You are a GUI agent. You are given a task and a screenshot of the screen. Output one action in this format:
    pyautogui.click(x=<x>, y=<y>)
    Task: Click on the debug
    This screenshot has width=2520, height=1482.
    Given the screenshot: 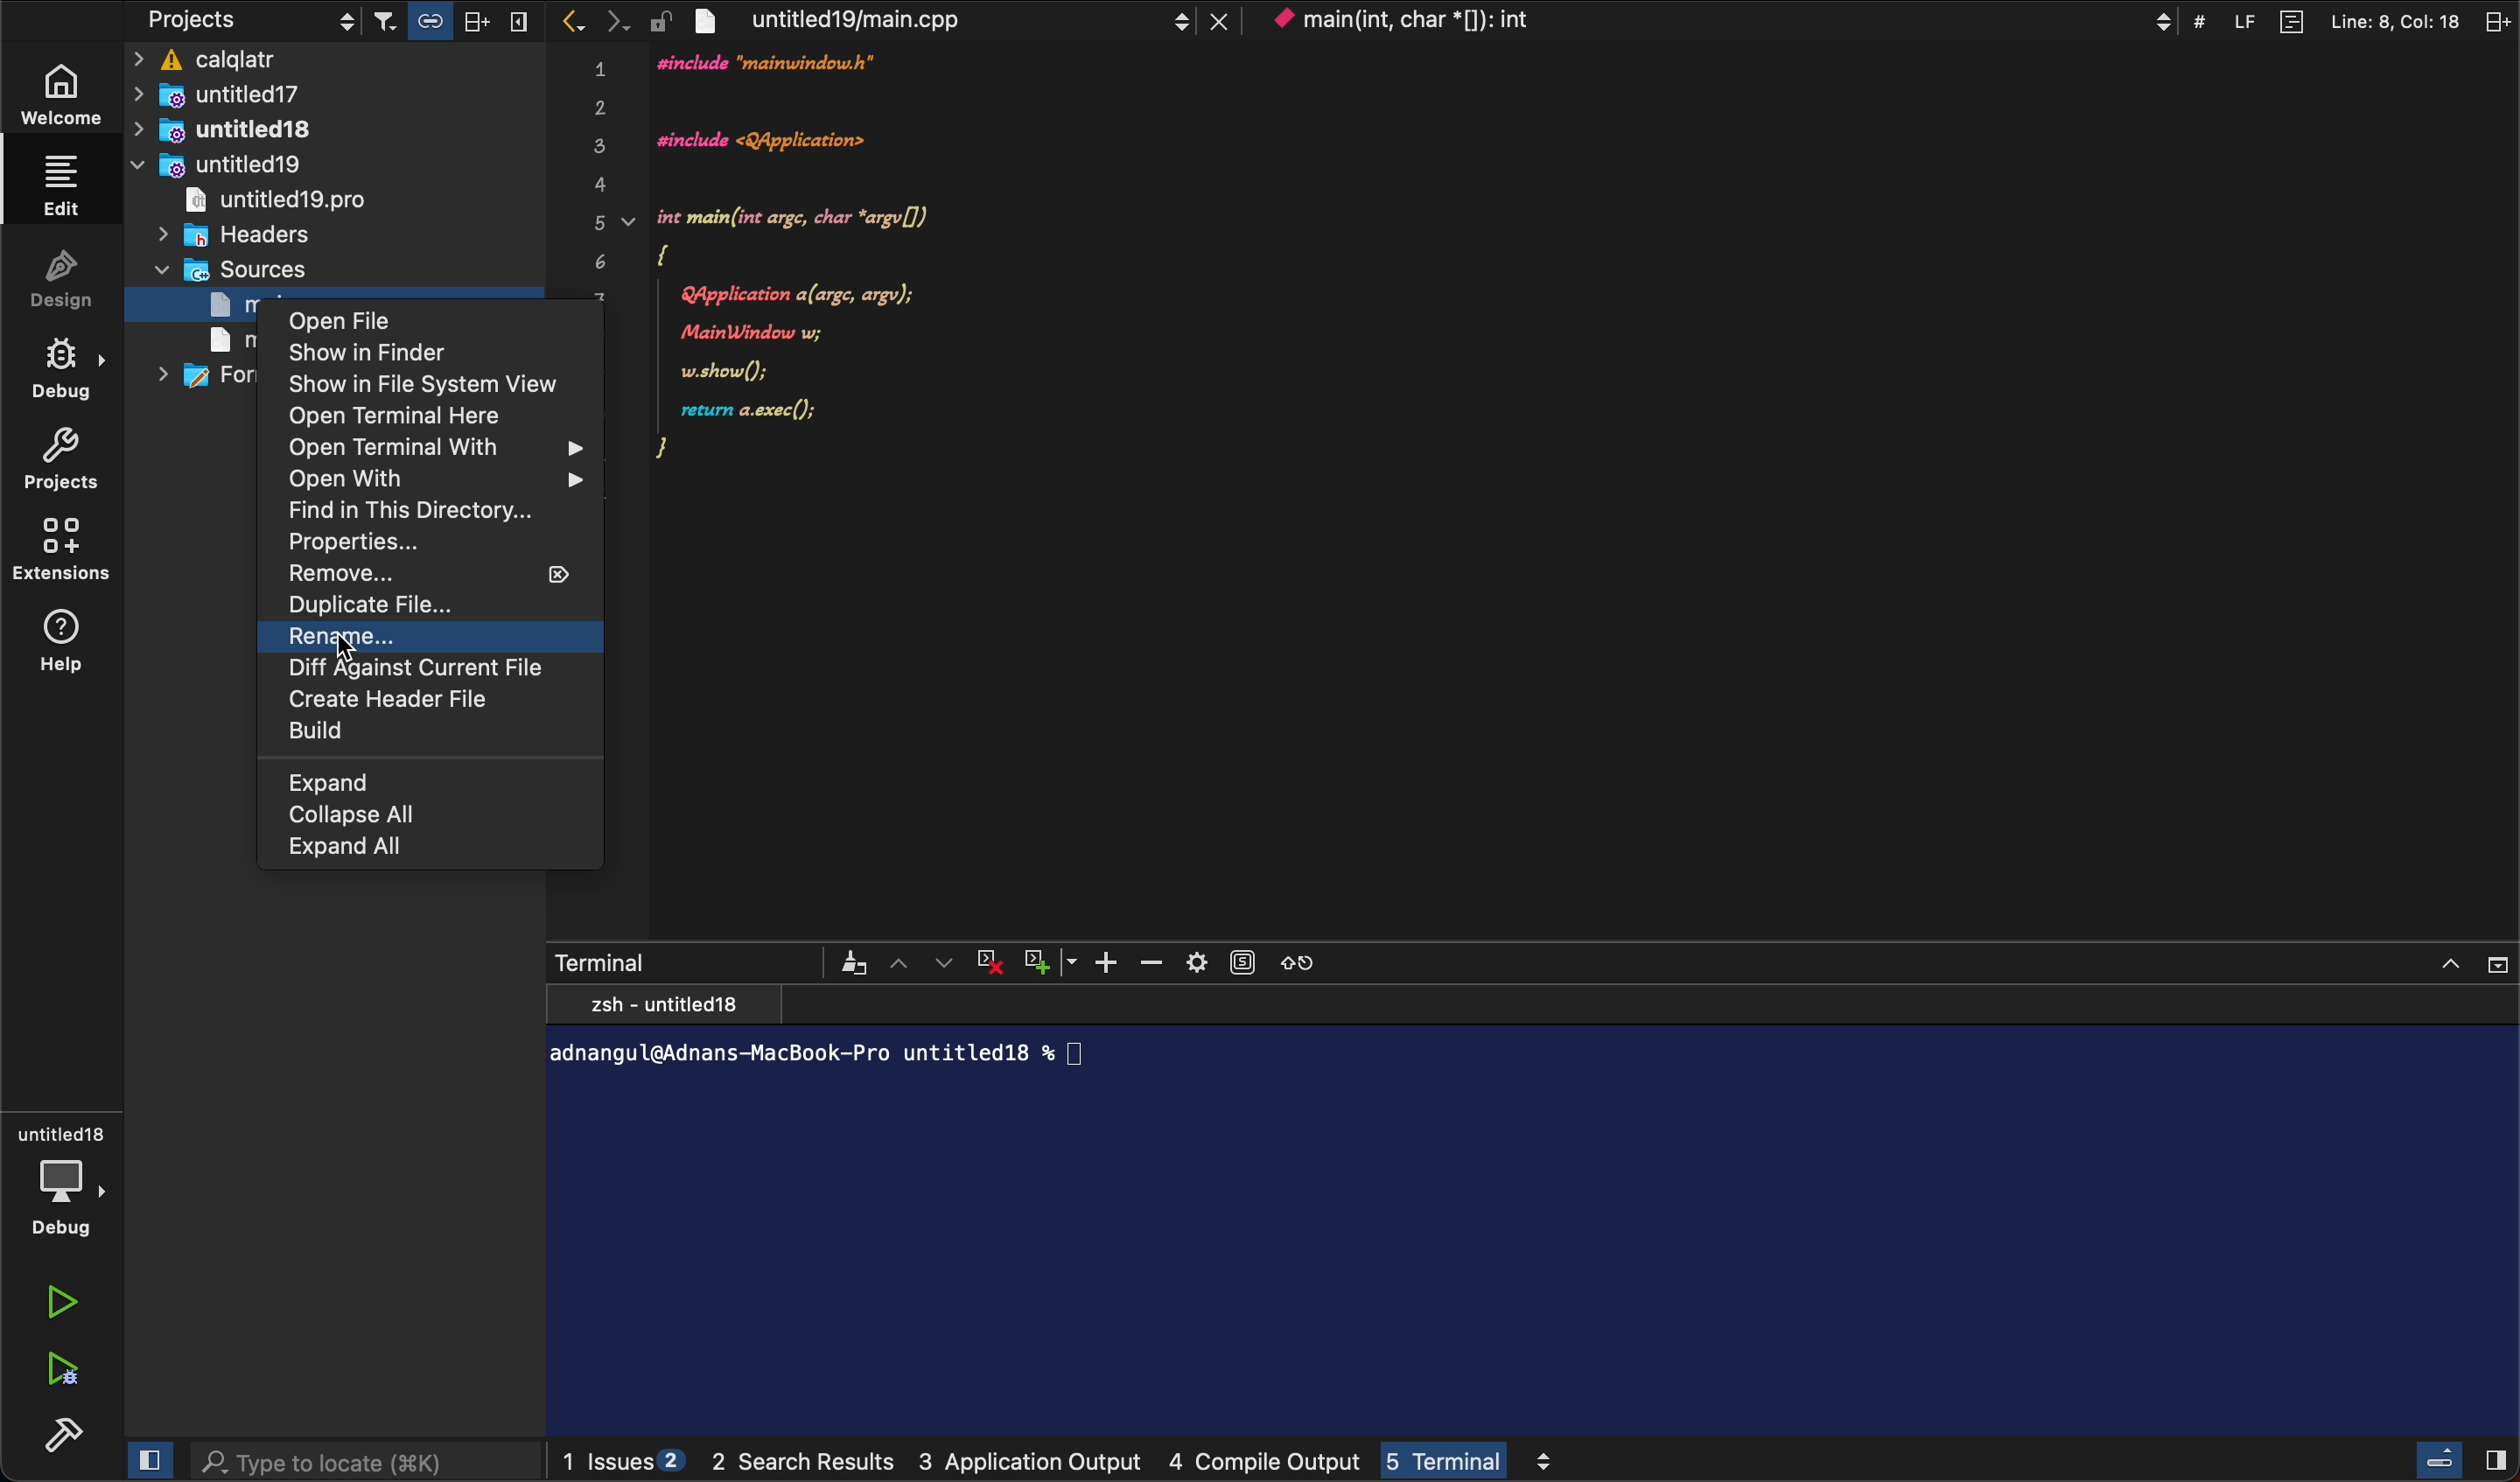 What is the action you would take?
    pyautogui.click(x=64, y=1175)
    